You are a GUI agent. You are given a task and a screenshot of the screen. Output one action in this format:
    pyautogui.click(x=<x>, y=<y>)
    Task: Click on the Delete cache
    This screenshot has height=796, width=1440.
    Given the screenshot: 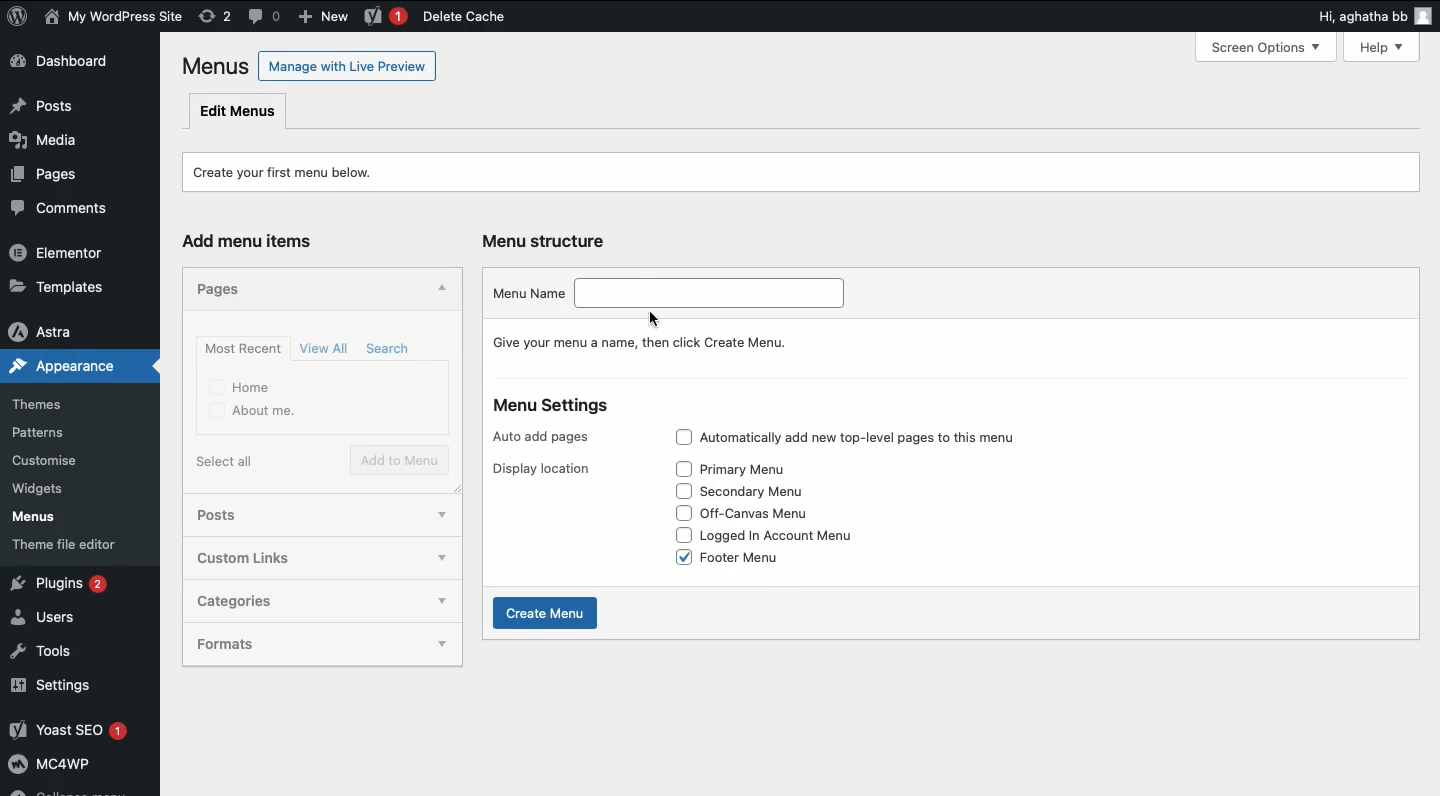 What is the action you would take?
    pyautogui.click(x=463, y=17)
    